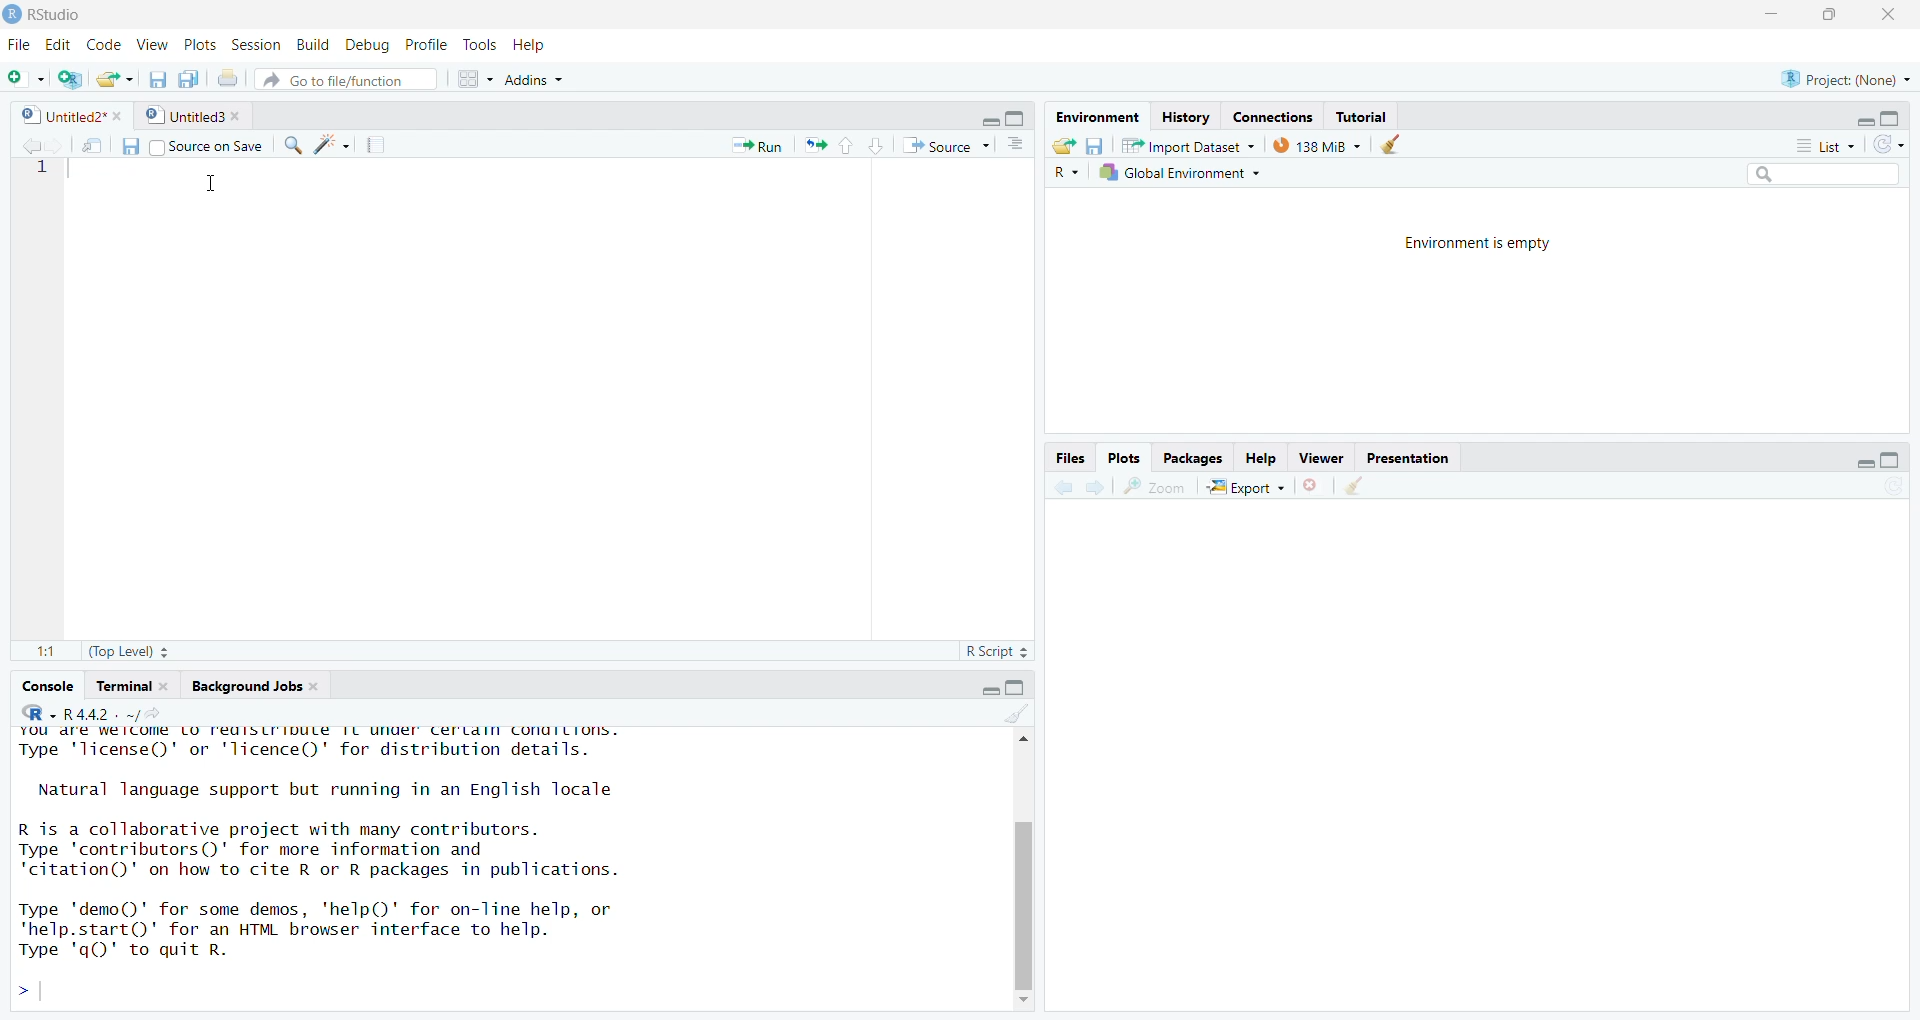 This screenshot has width=1920, height=1020. I want to click on clear objects, so click(1395, 144).